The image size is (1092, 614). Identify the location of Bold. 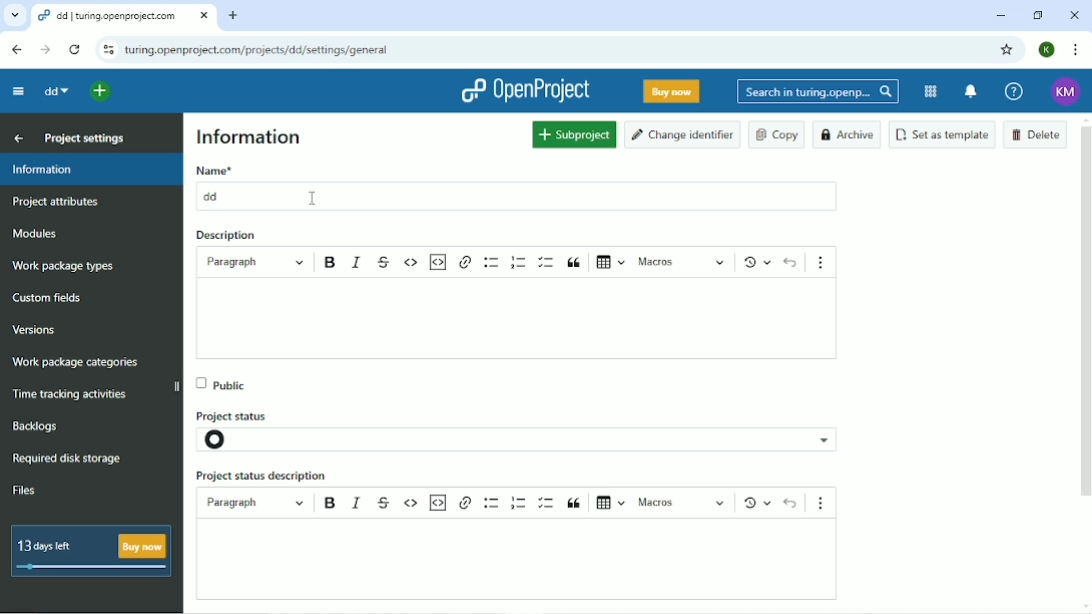
(331, 264).